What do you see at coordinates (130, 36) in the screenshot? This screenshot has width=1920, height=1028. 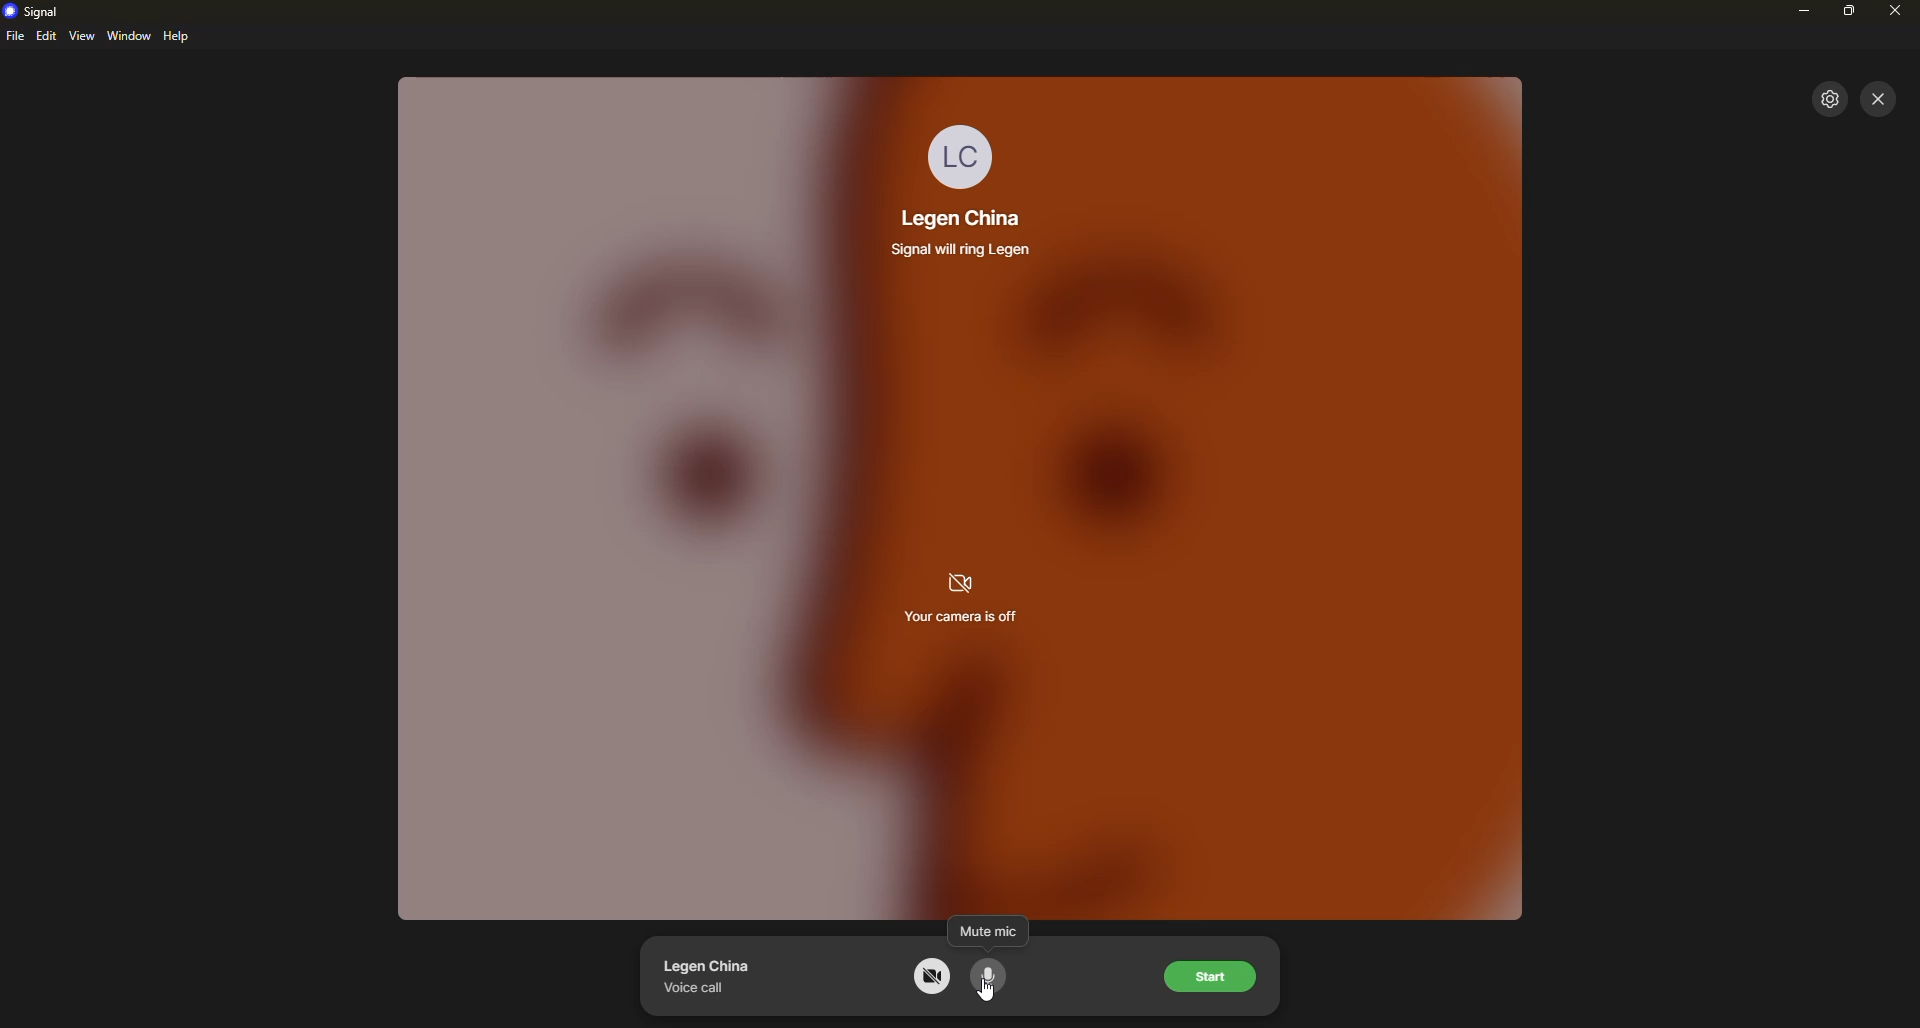 I see `window` at bounding box center [130, 36].